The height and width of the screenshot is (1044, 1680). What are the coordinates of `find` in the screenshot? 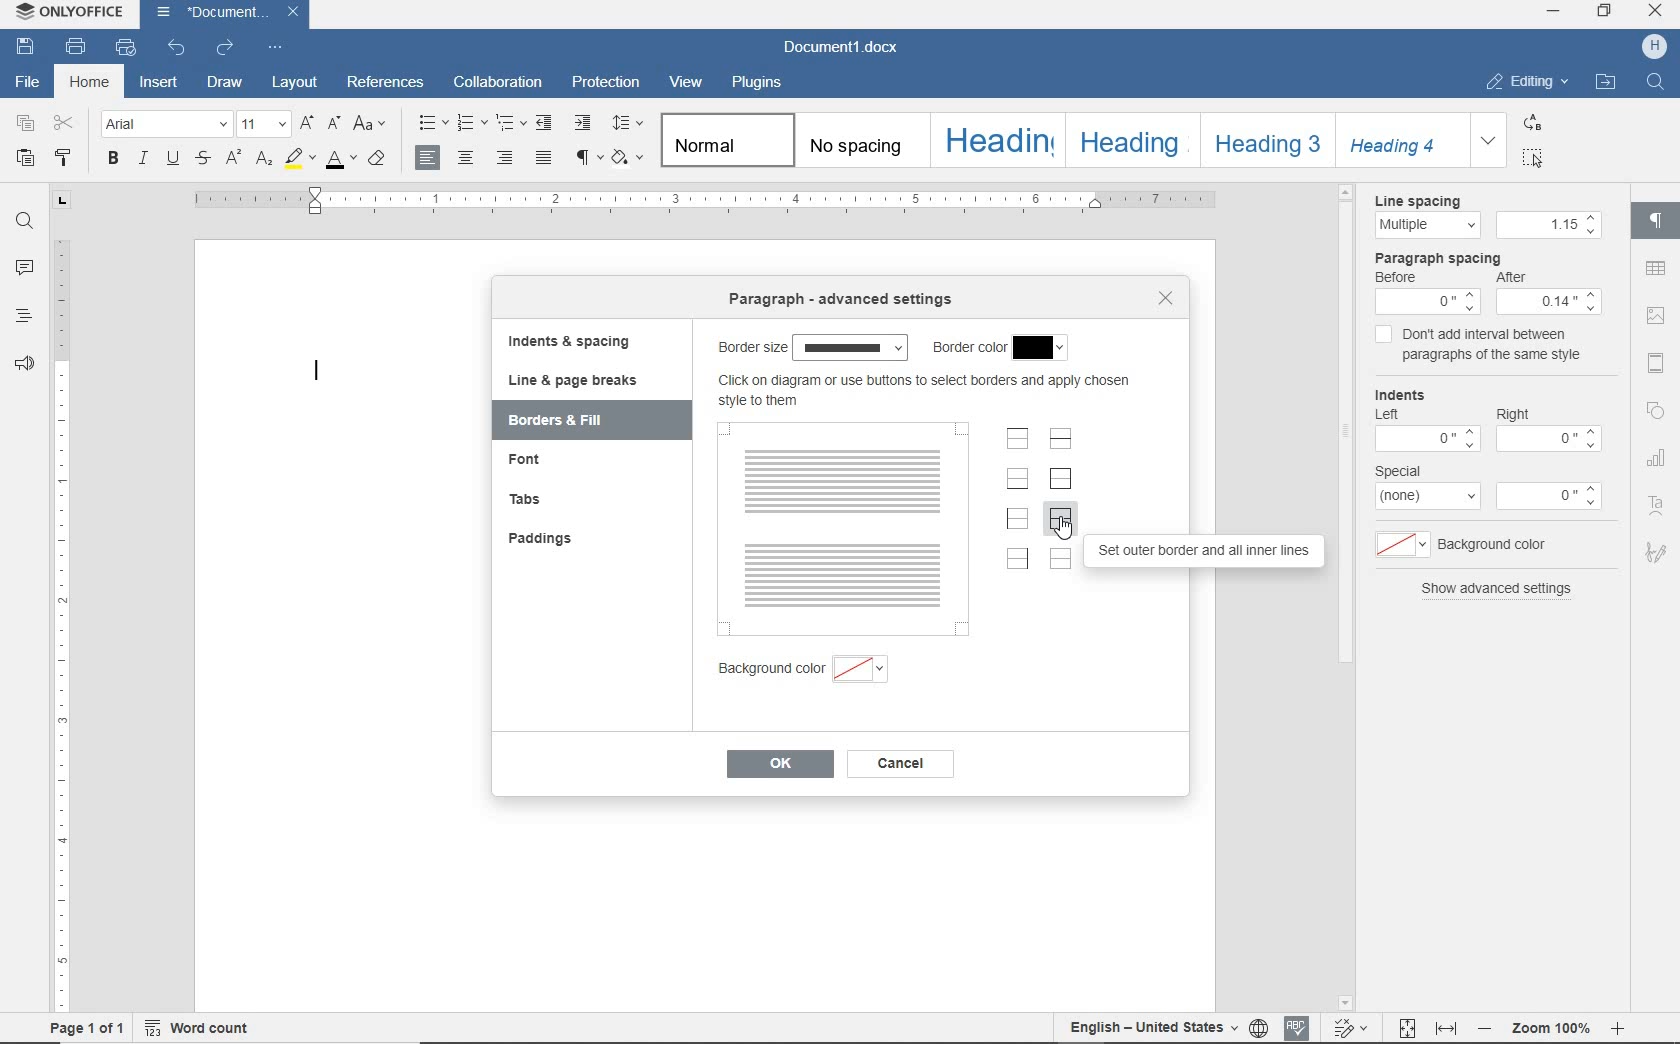 It's located at (21, 221).